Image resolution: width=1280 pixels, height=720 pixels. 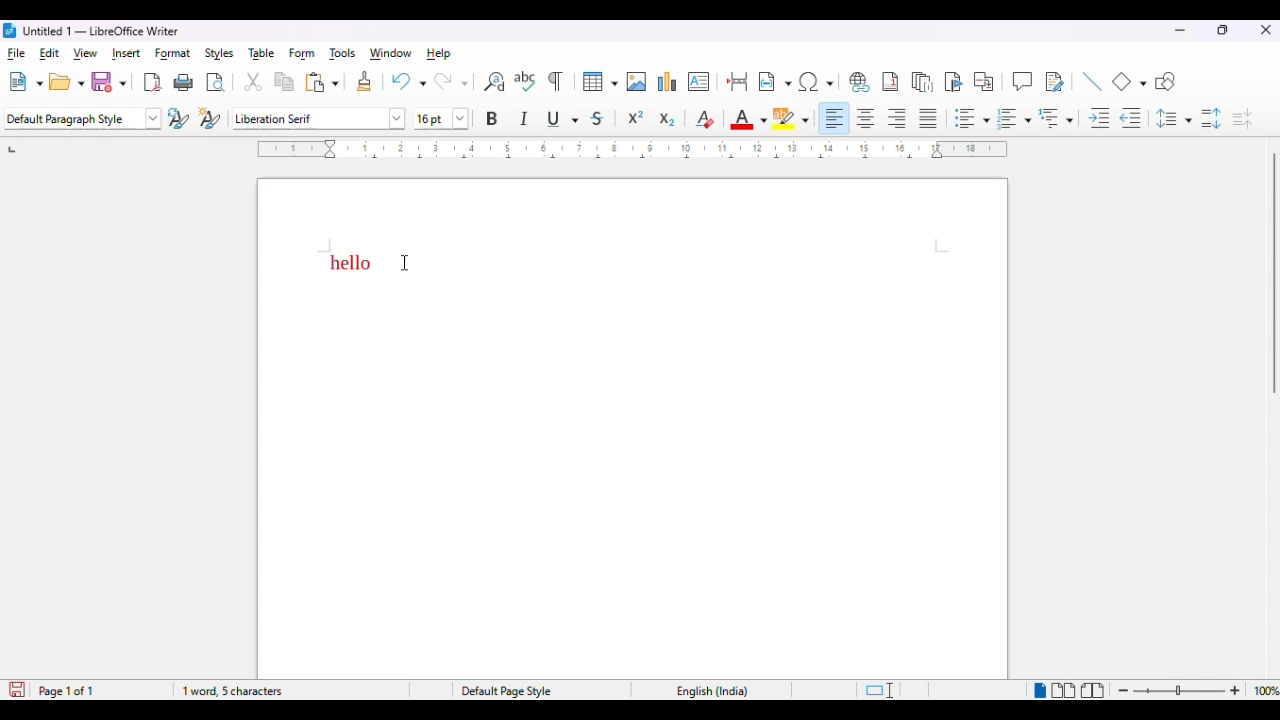 What do you see at coordinates (15, 53) in the screenshot?
I see `file` at bounding box center [15, 53].